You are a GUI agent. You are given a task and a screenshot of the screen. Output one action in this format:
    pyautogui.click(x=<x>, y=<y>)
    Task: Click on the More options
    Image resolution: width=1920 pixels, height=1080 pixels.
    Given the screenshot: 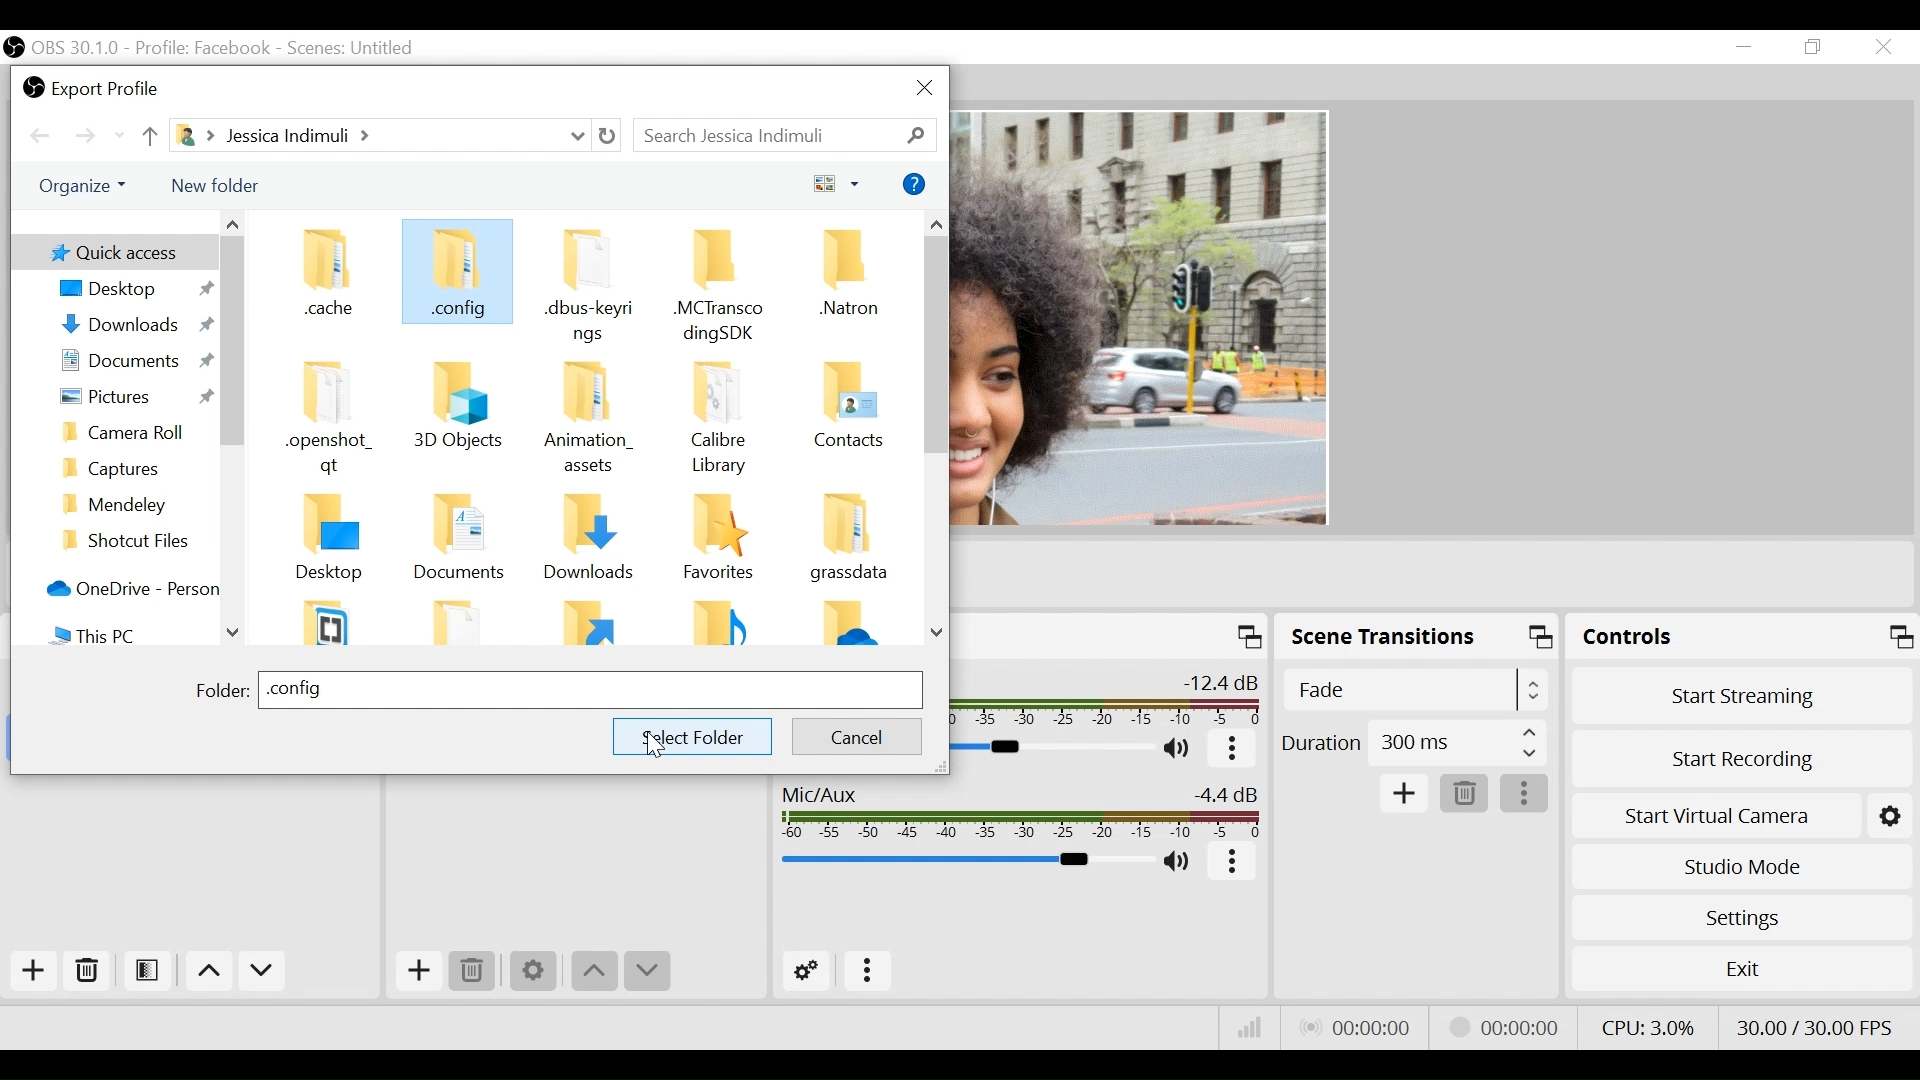 What is the action you would take?
    pyautogui.click(x=871, y=973)
    